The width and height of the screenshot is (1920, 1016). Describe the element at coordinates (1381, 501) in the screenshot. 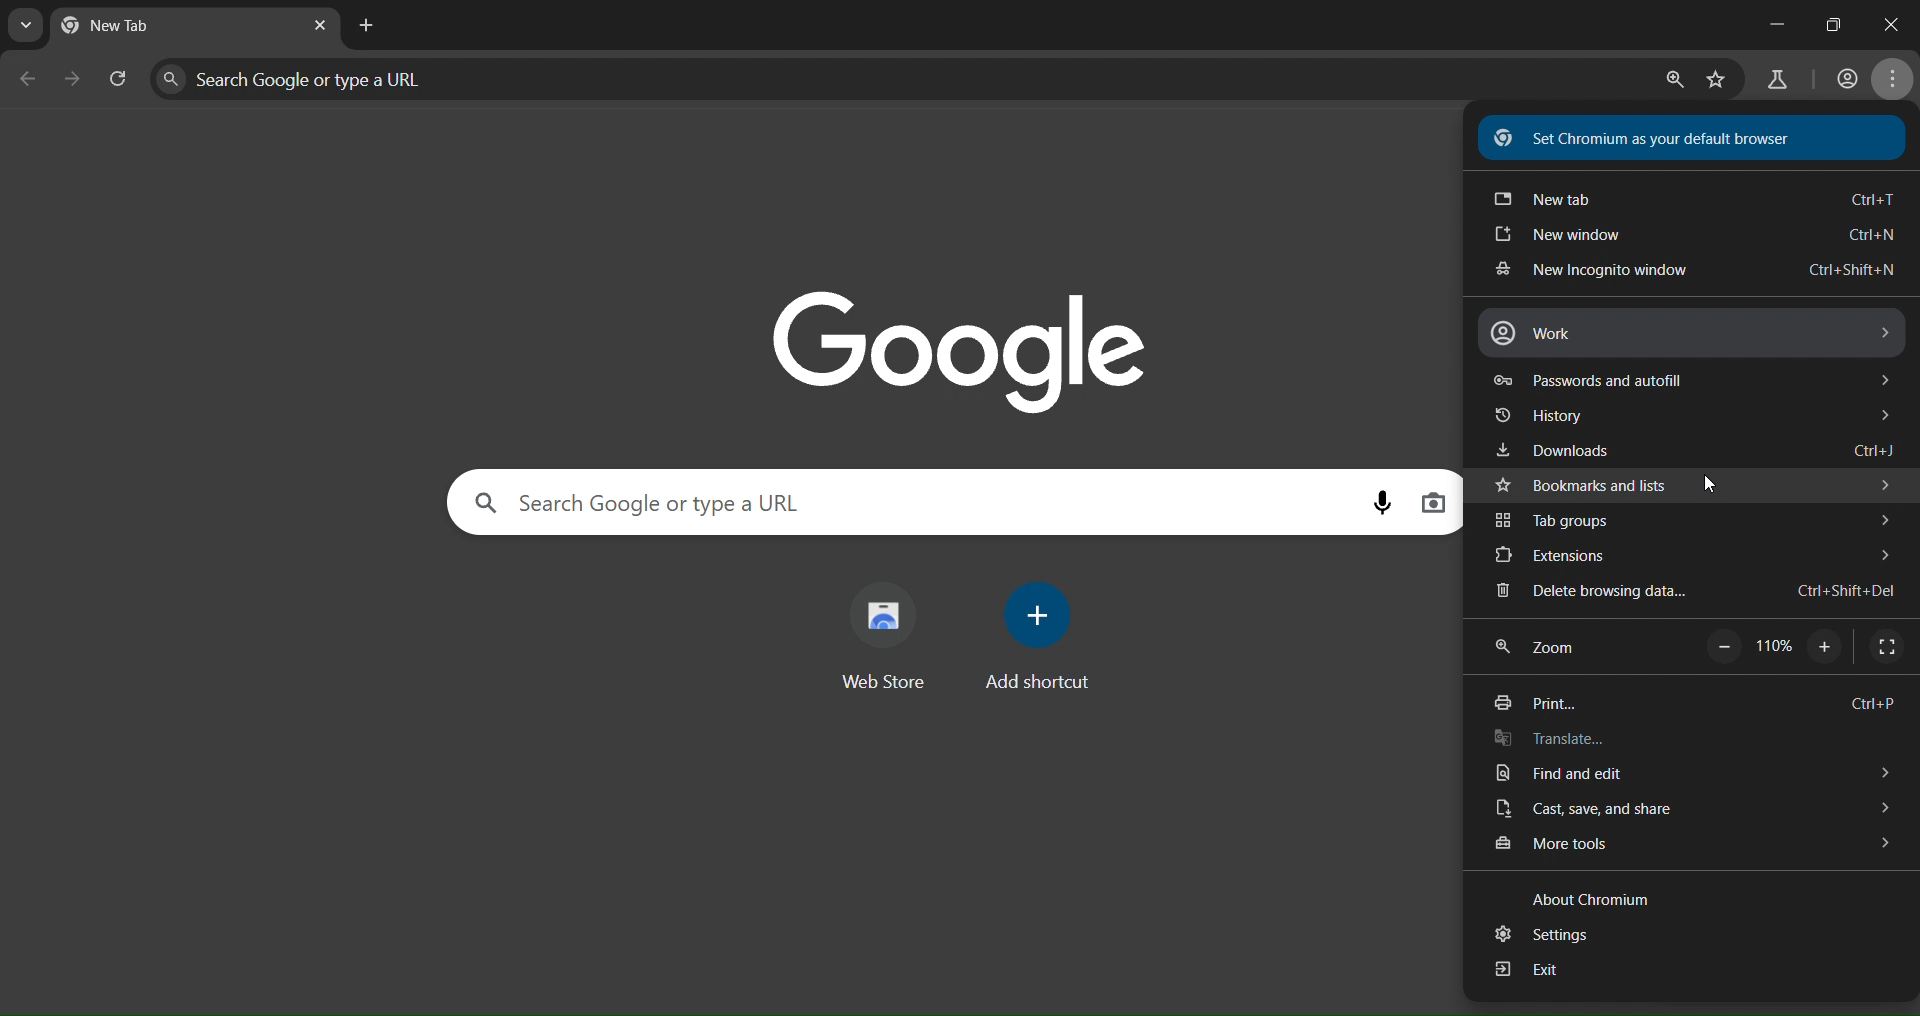

I see `voice search` at that location.